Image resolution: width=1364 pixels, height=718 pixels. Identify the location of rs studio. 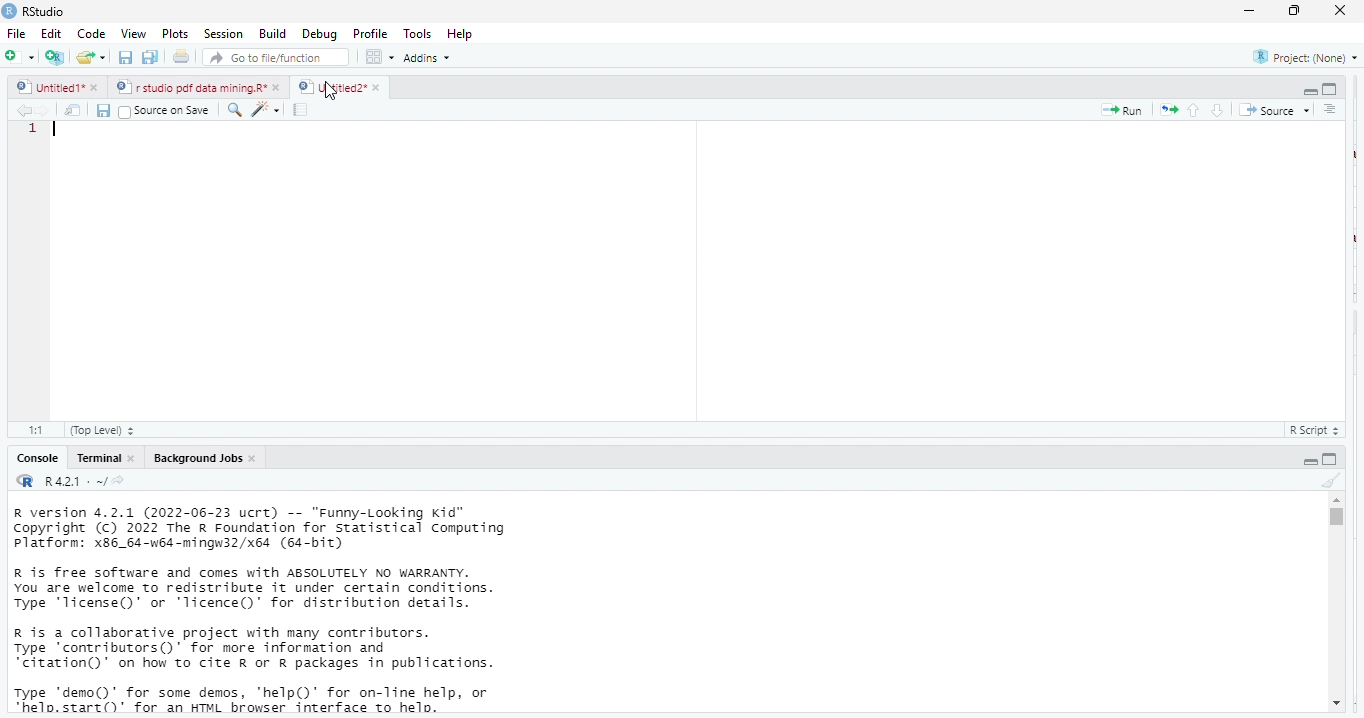
(45, 11).